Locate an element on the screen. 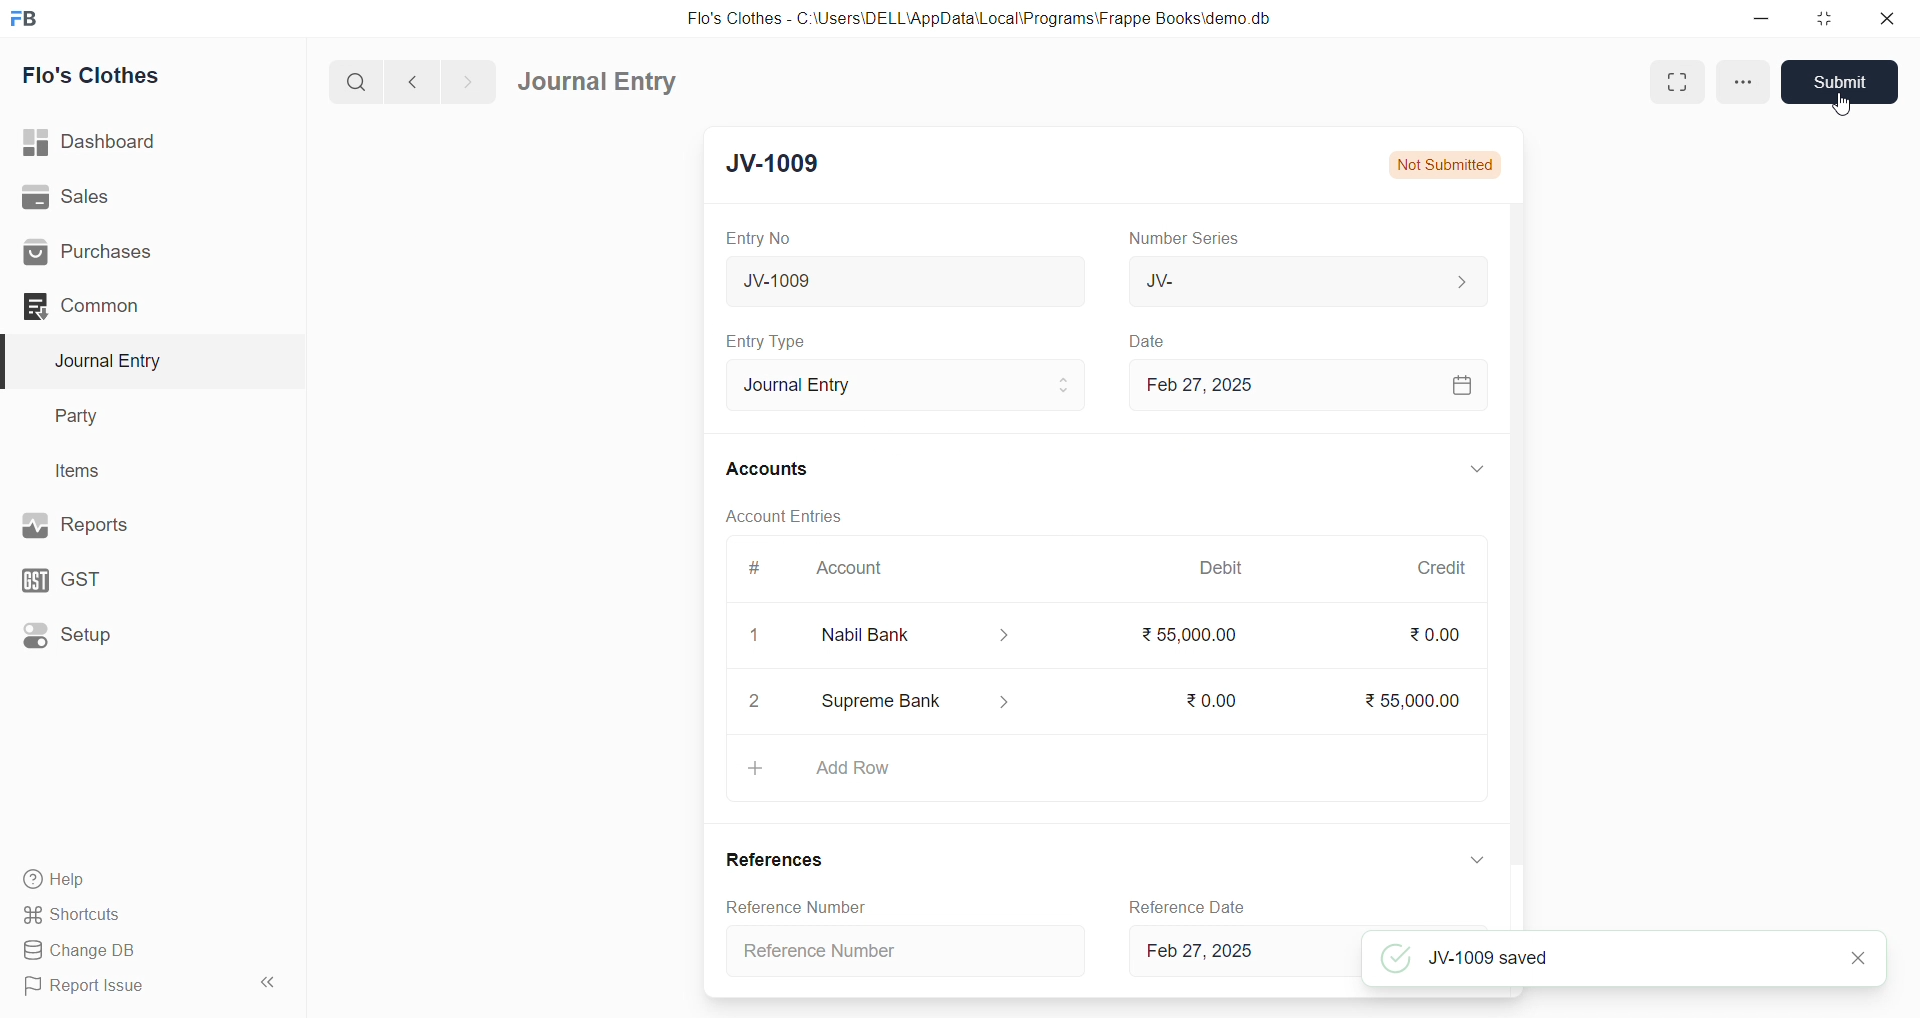  selected is located at coordinates (12, 360).